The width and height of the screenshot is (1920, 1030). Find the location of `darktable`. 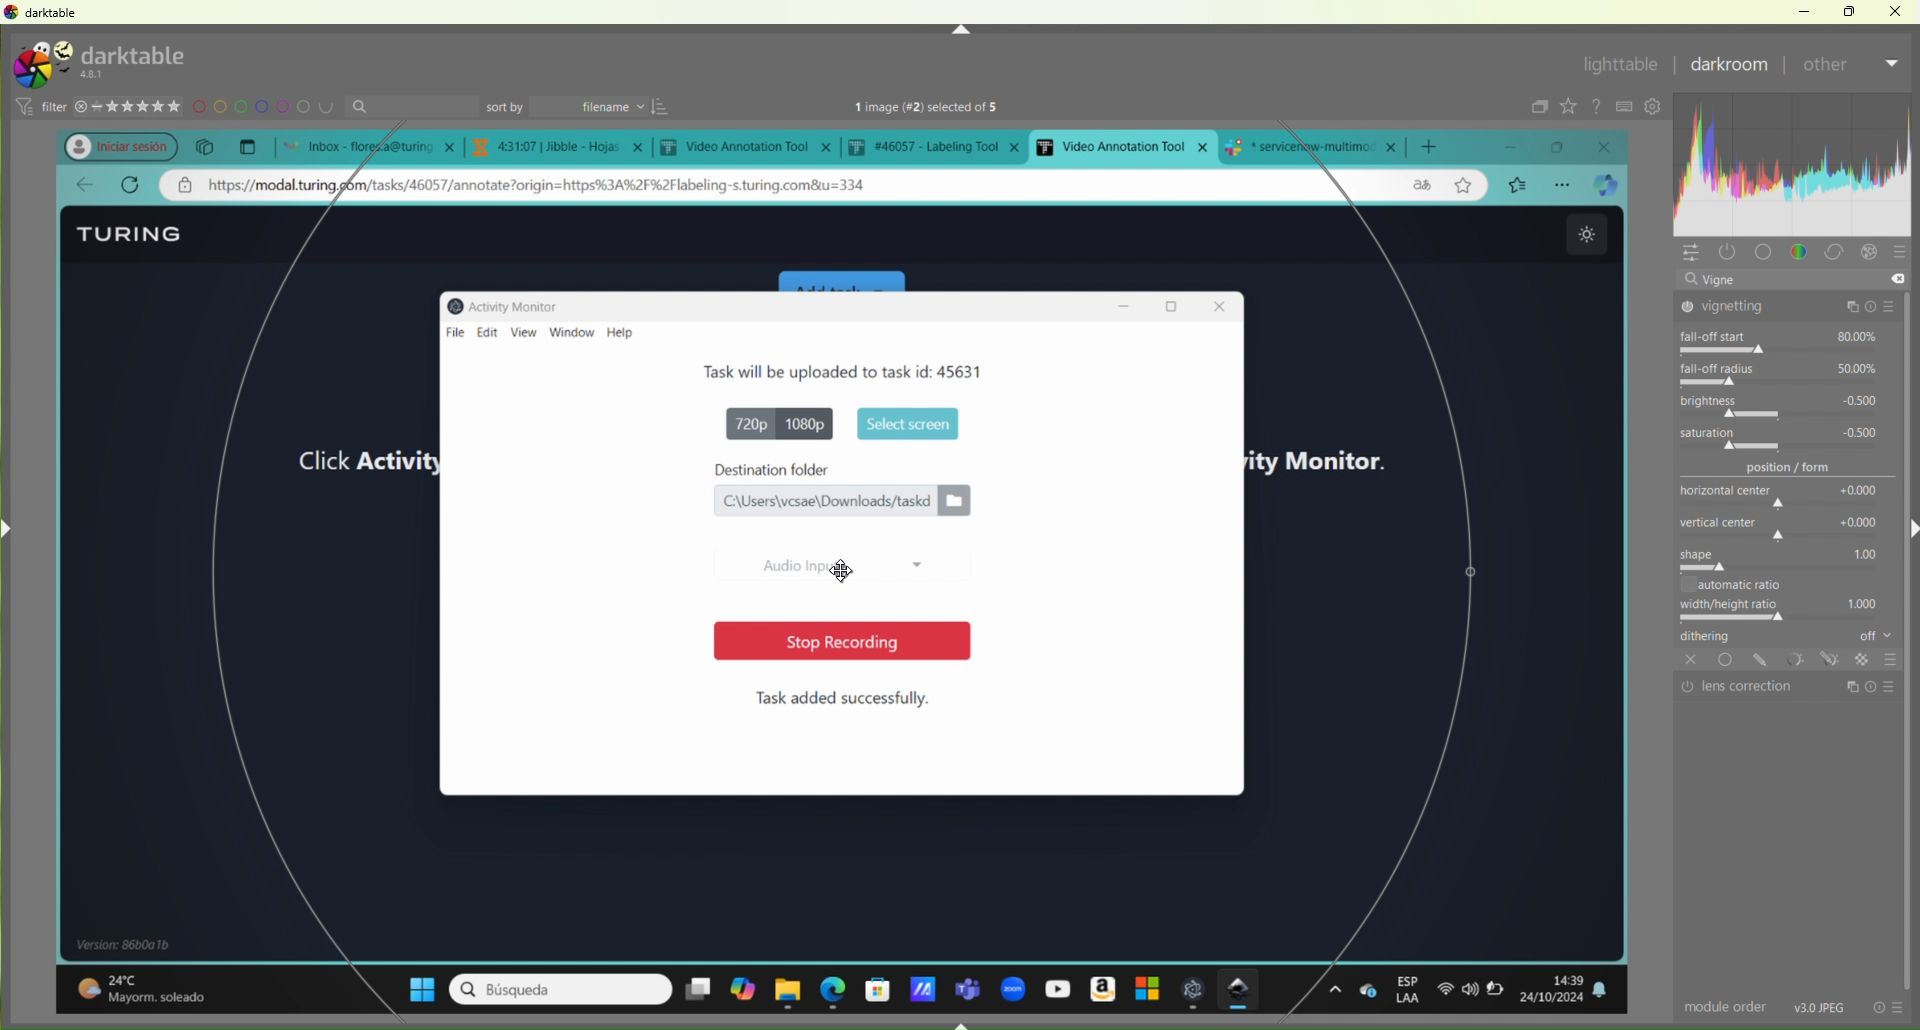

darktable is located at coordinates (1242, 990).